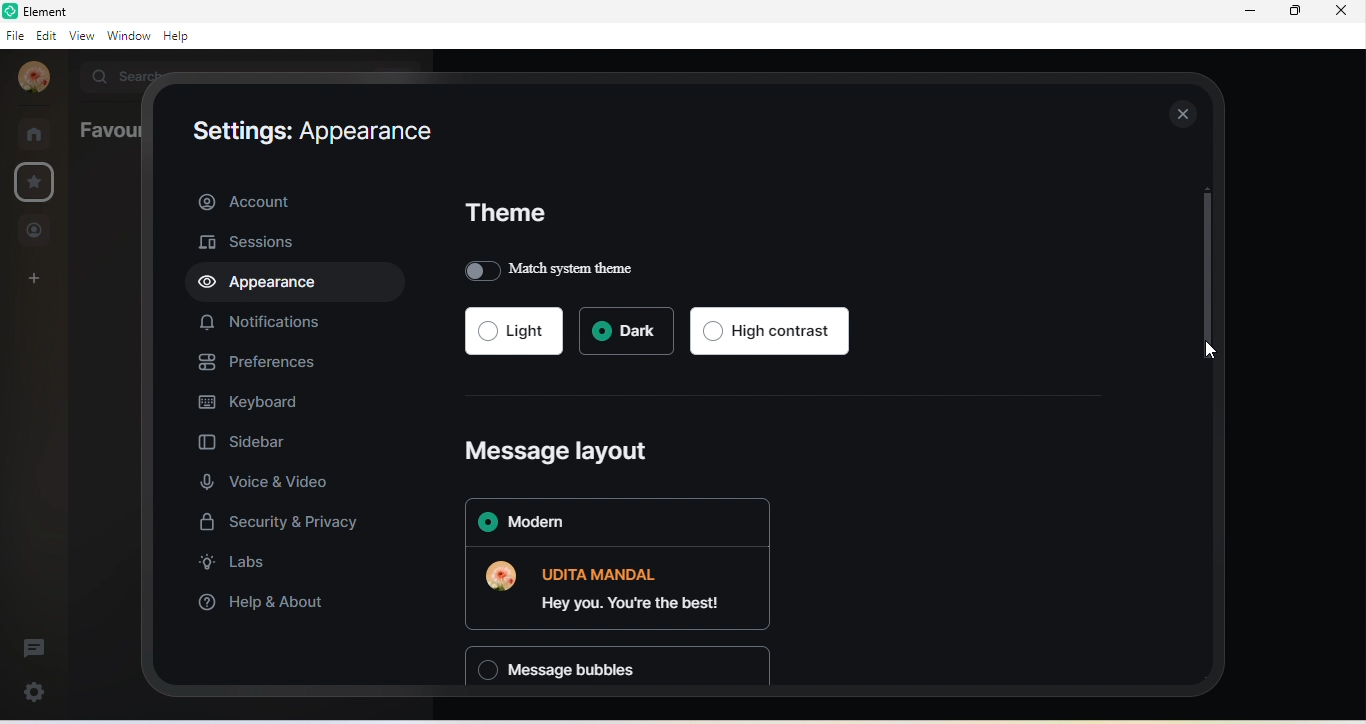  Describe the element at coordinates (1346, 16) in the screenshot. I see `close` at that location.